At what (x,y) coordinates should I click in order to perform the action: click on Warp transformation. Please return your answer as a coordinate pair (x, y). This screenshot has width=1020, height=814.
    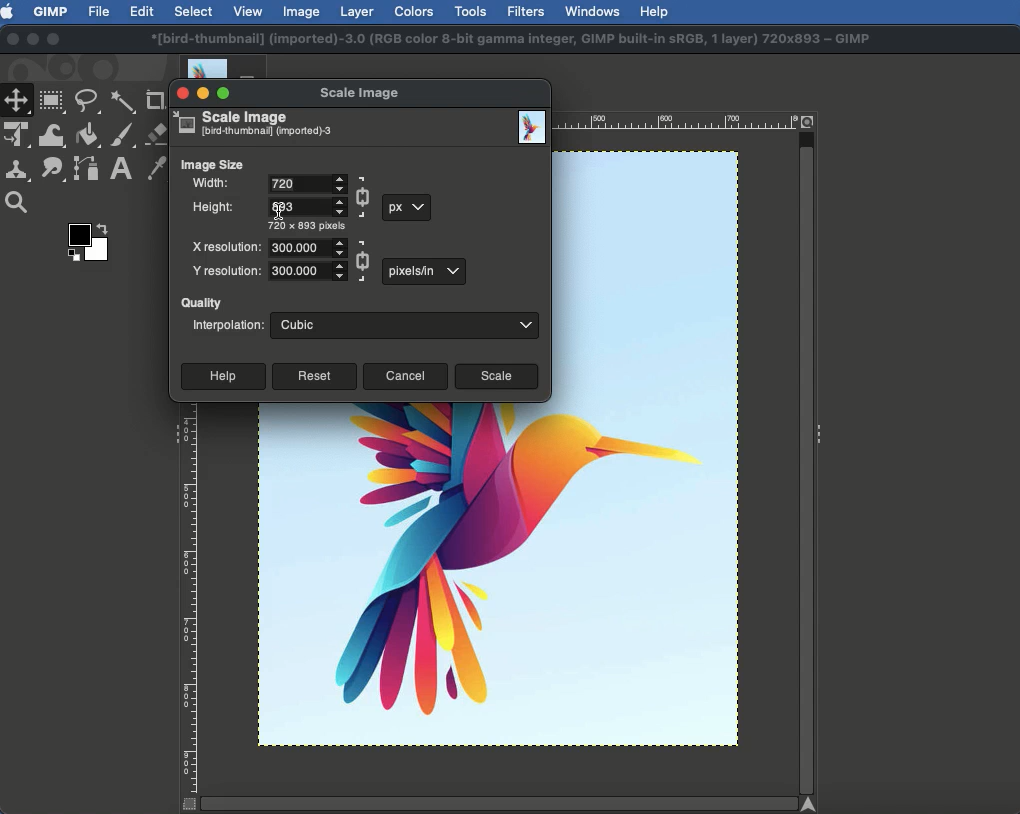
    Looking at the image, I should click on (53, 134).